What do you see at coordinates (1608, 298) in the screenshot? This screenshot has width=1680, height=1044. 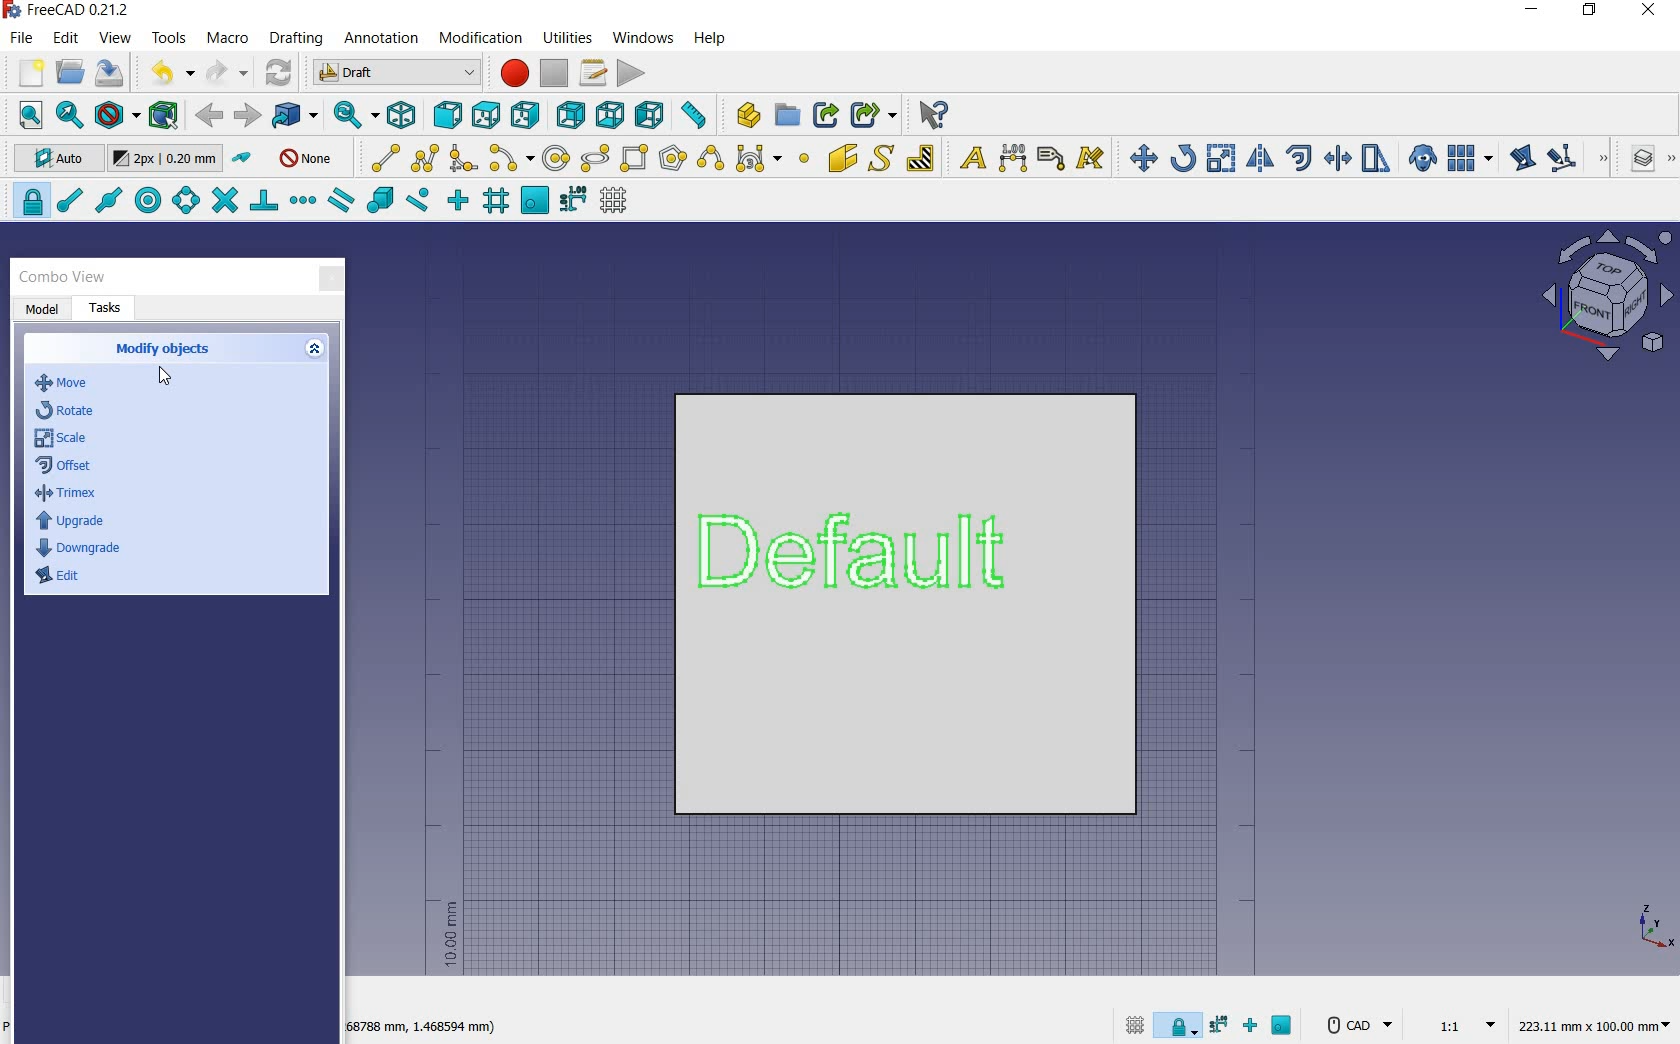 I see `view plane options` at bounding box center [1608, 298].